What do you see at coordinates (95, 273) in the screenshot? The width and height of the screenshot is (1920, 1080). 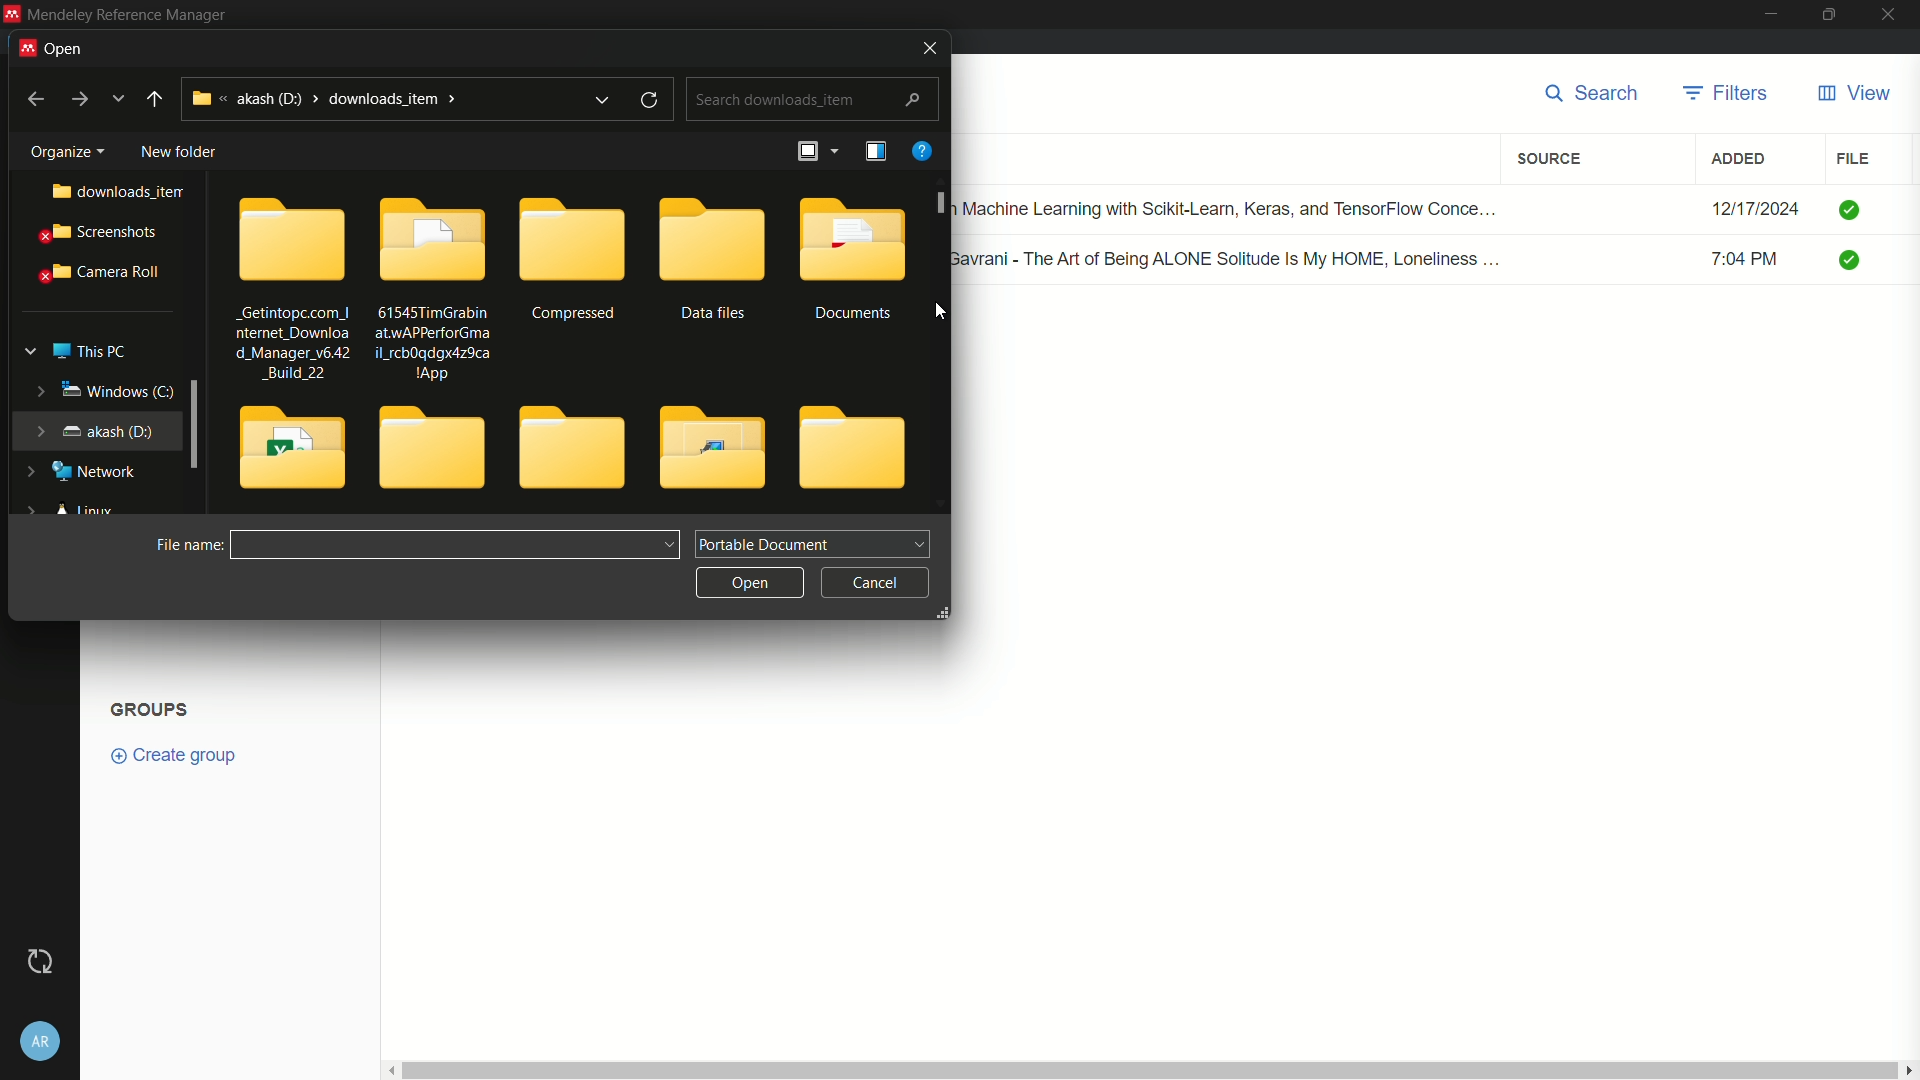 I see `camera roll` at bounding box center [95, 273].